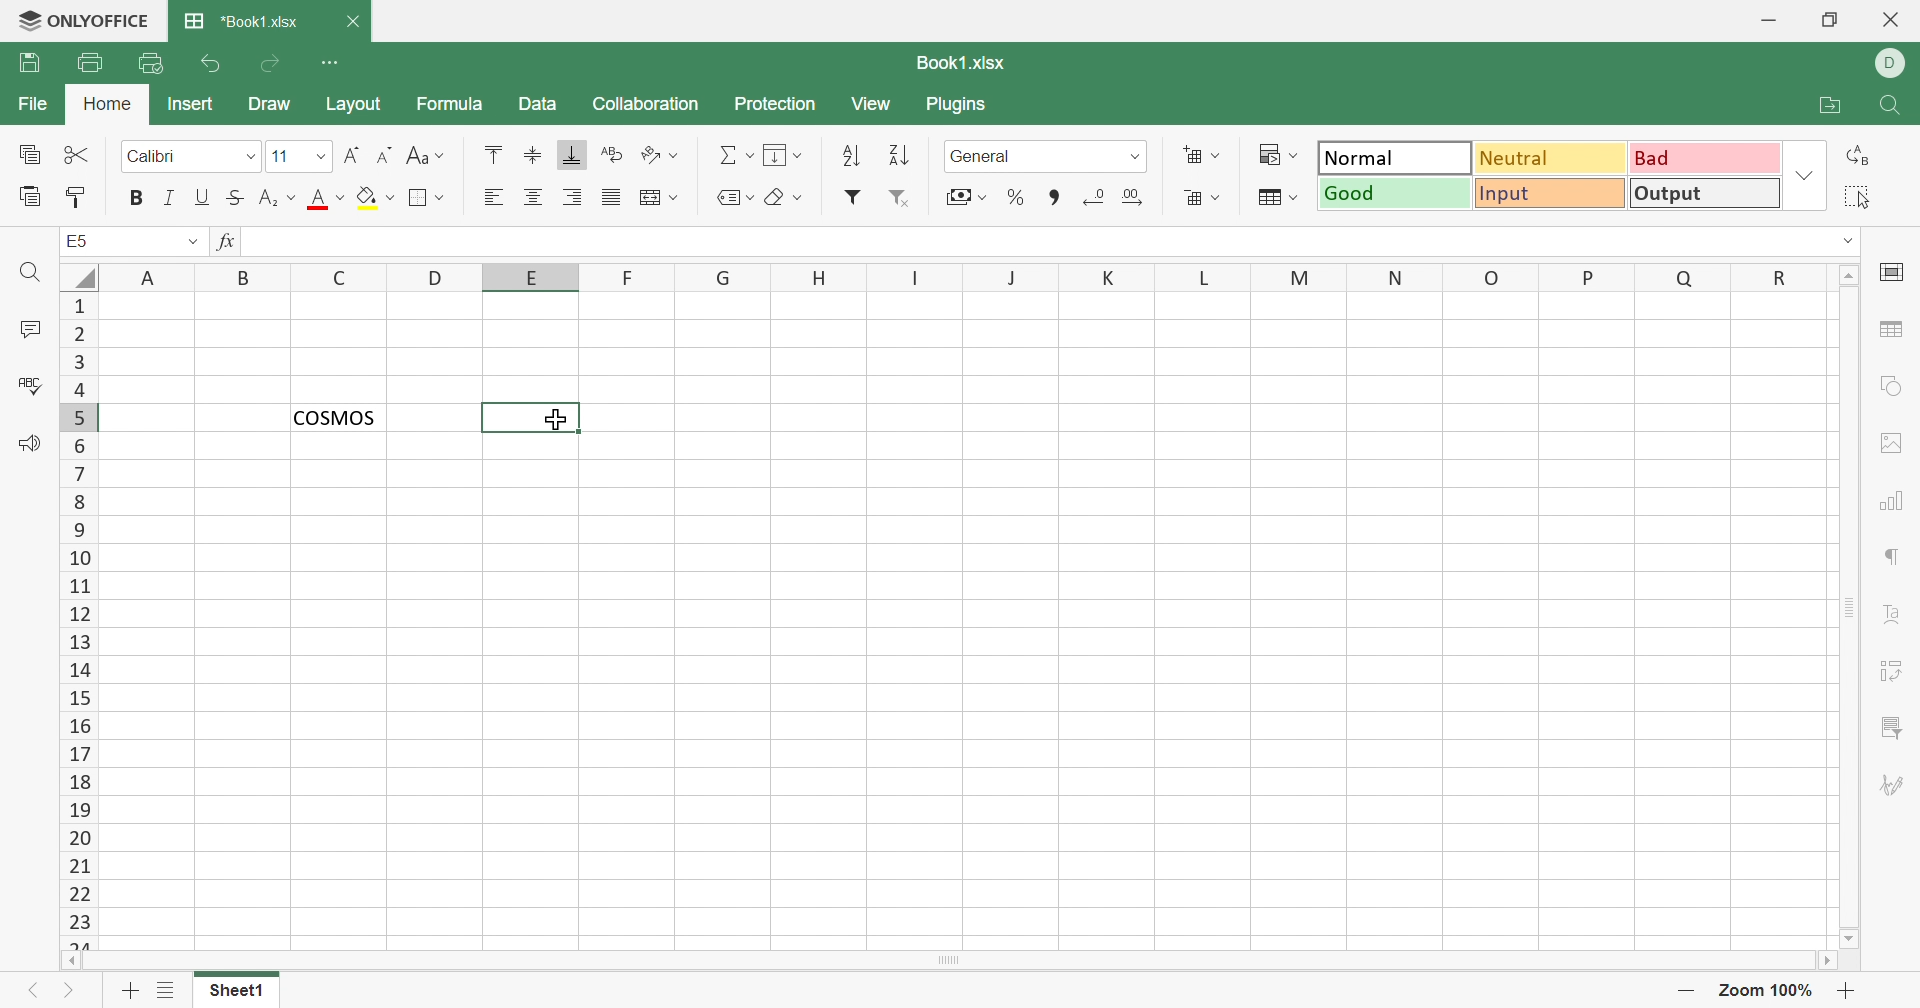 This screenshot has width=1920, height=1008. Describe the element at coordinates (385, 154) in the screenshot. I see `Decrement font size` at that location.